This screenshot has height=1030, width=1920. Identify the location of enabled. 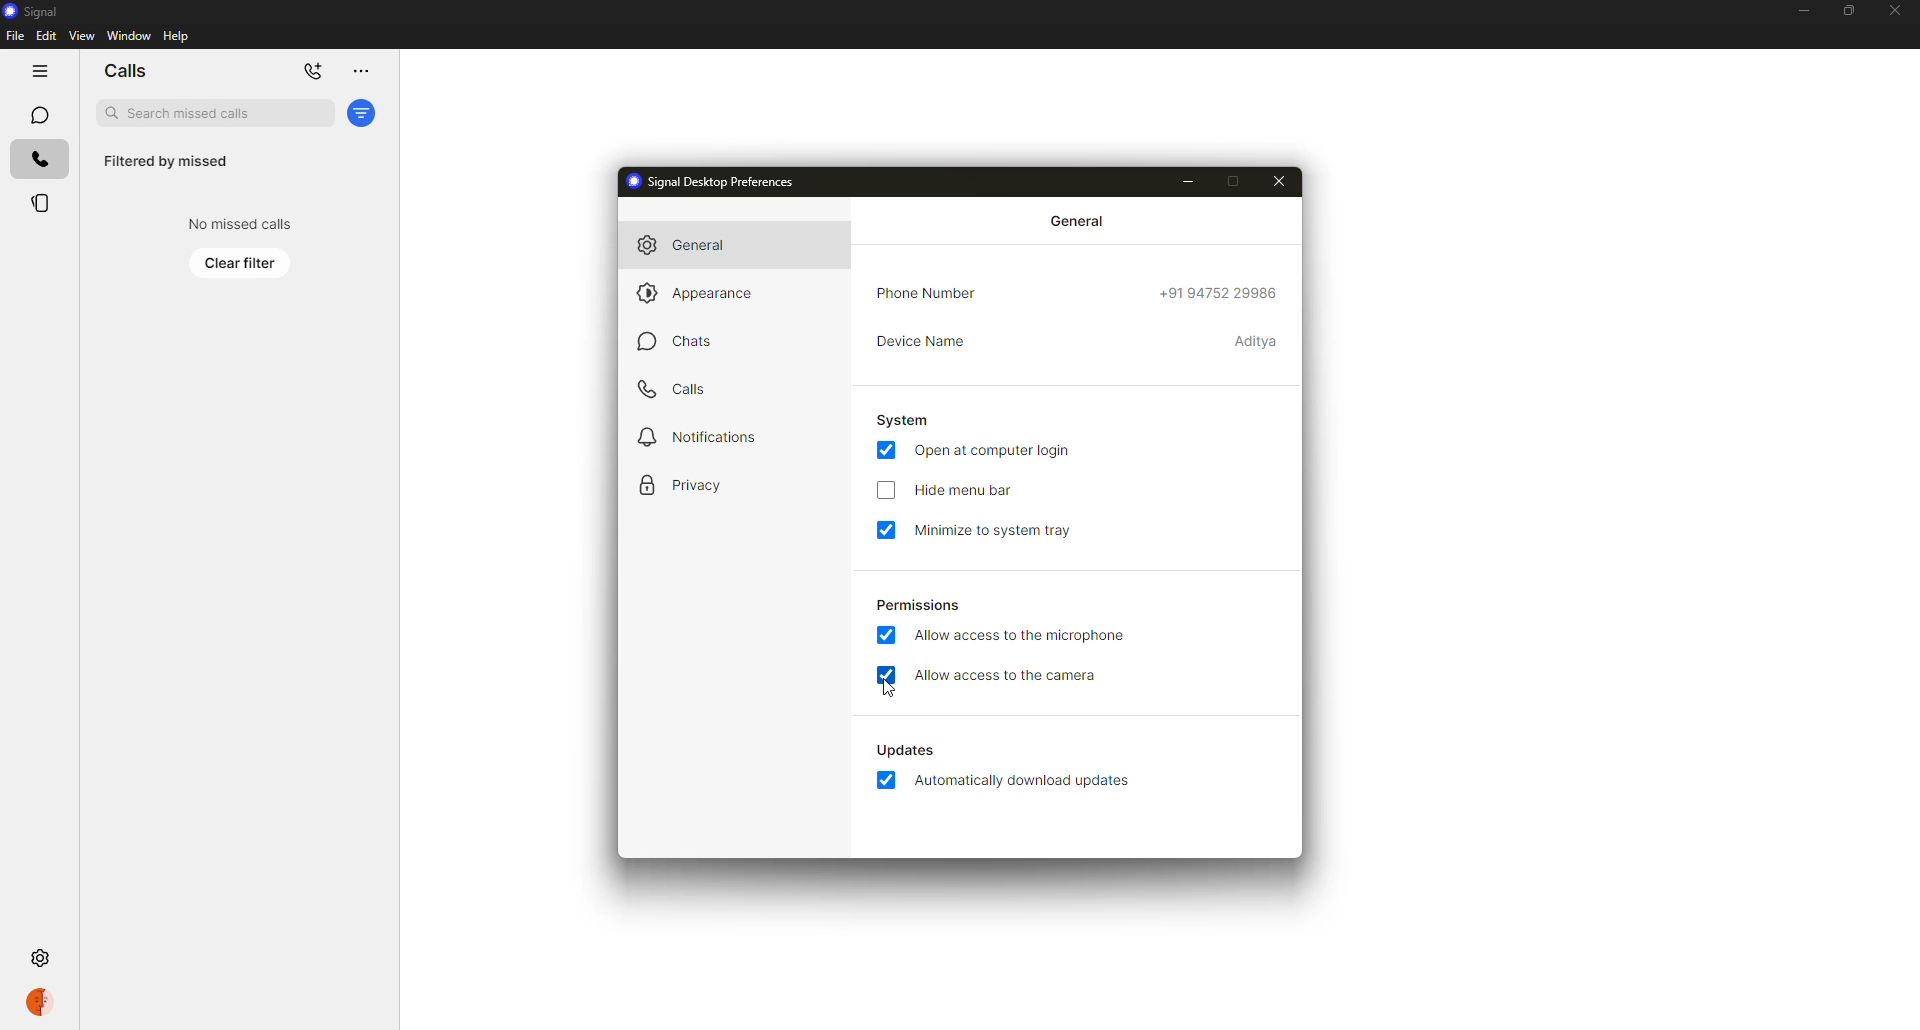
(888, 530).